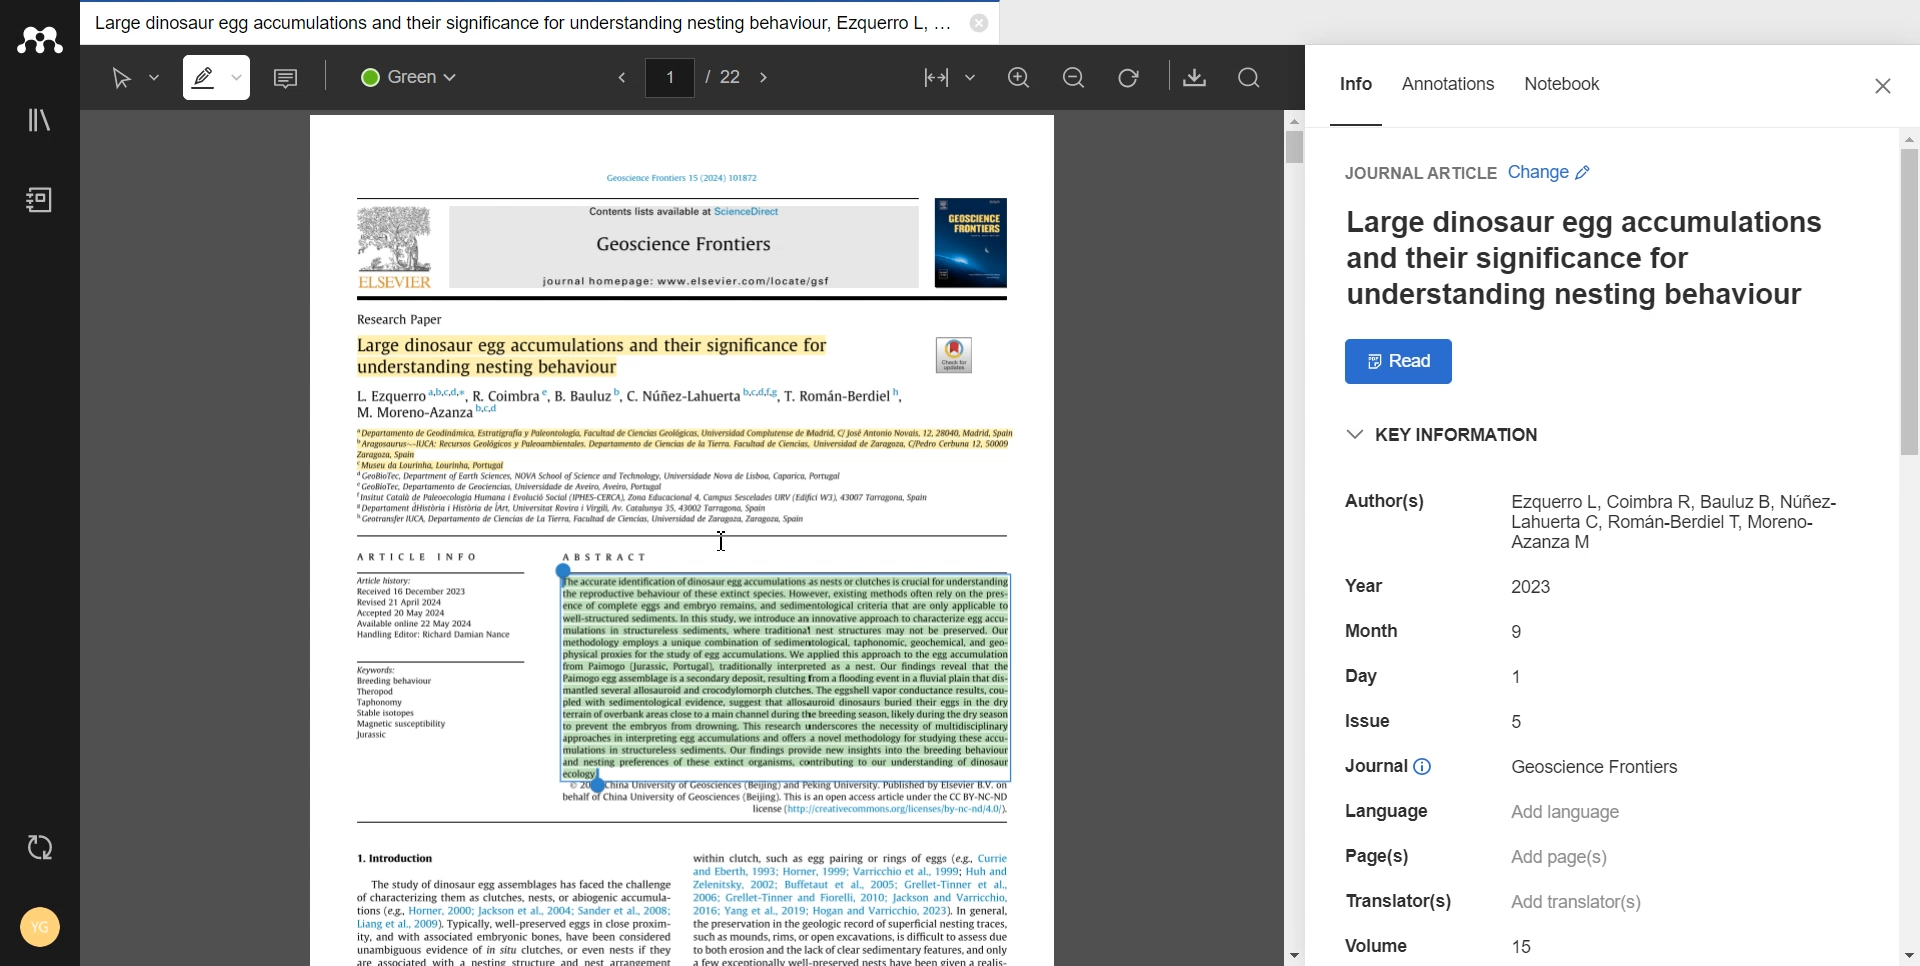 The height and width of the screenshot is (966, 1920). I want to click on Read, so click(1401, 361).